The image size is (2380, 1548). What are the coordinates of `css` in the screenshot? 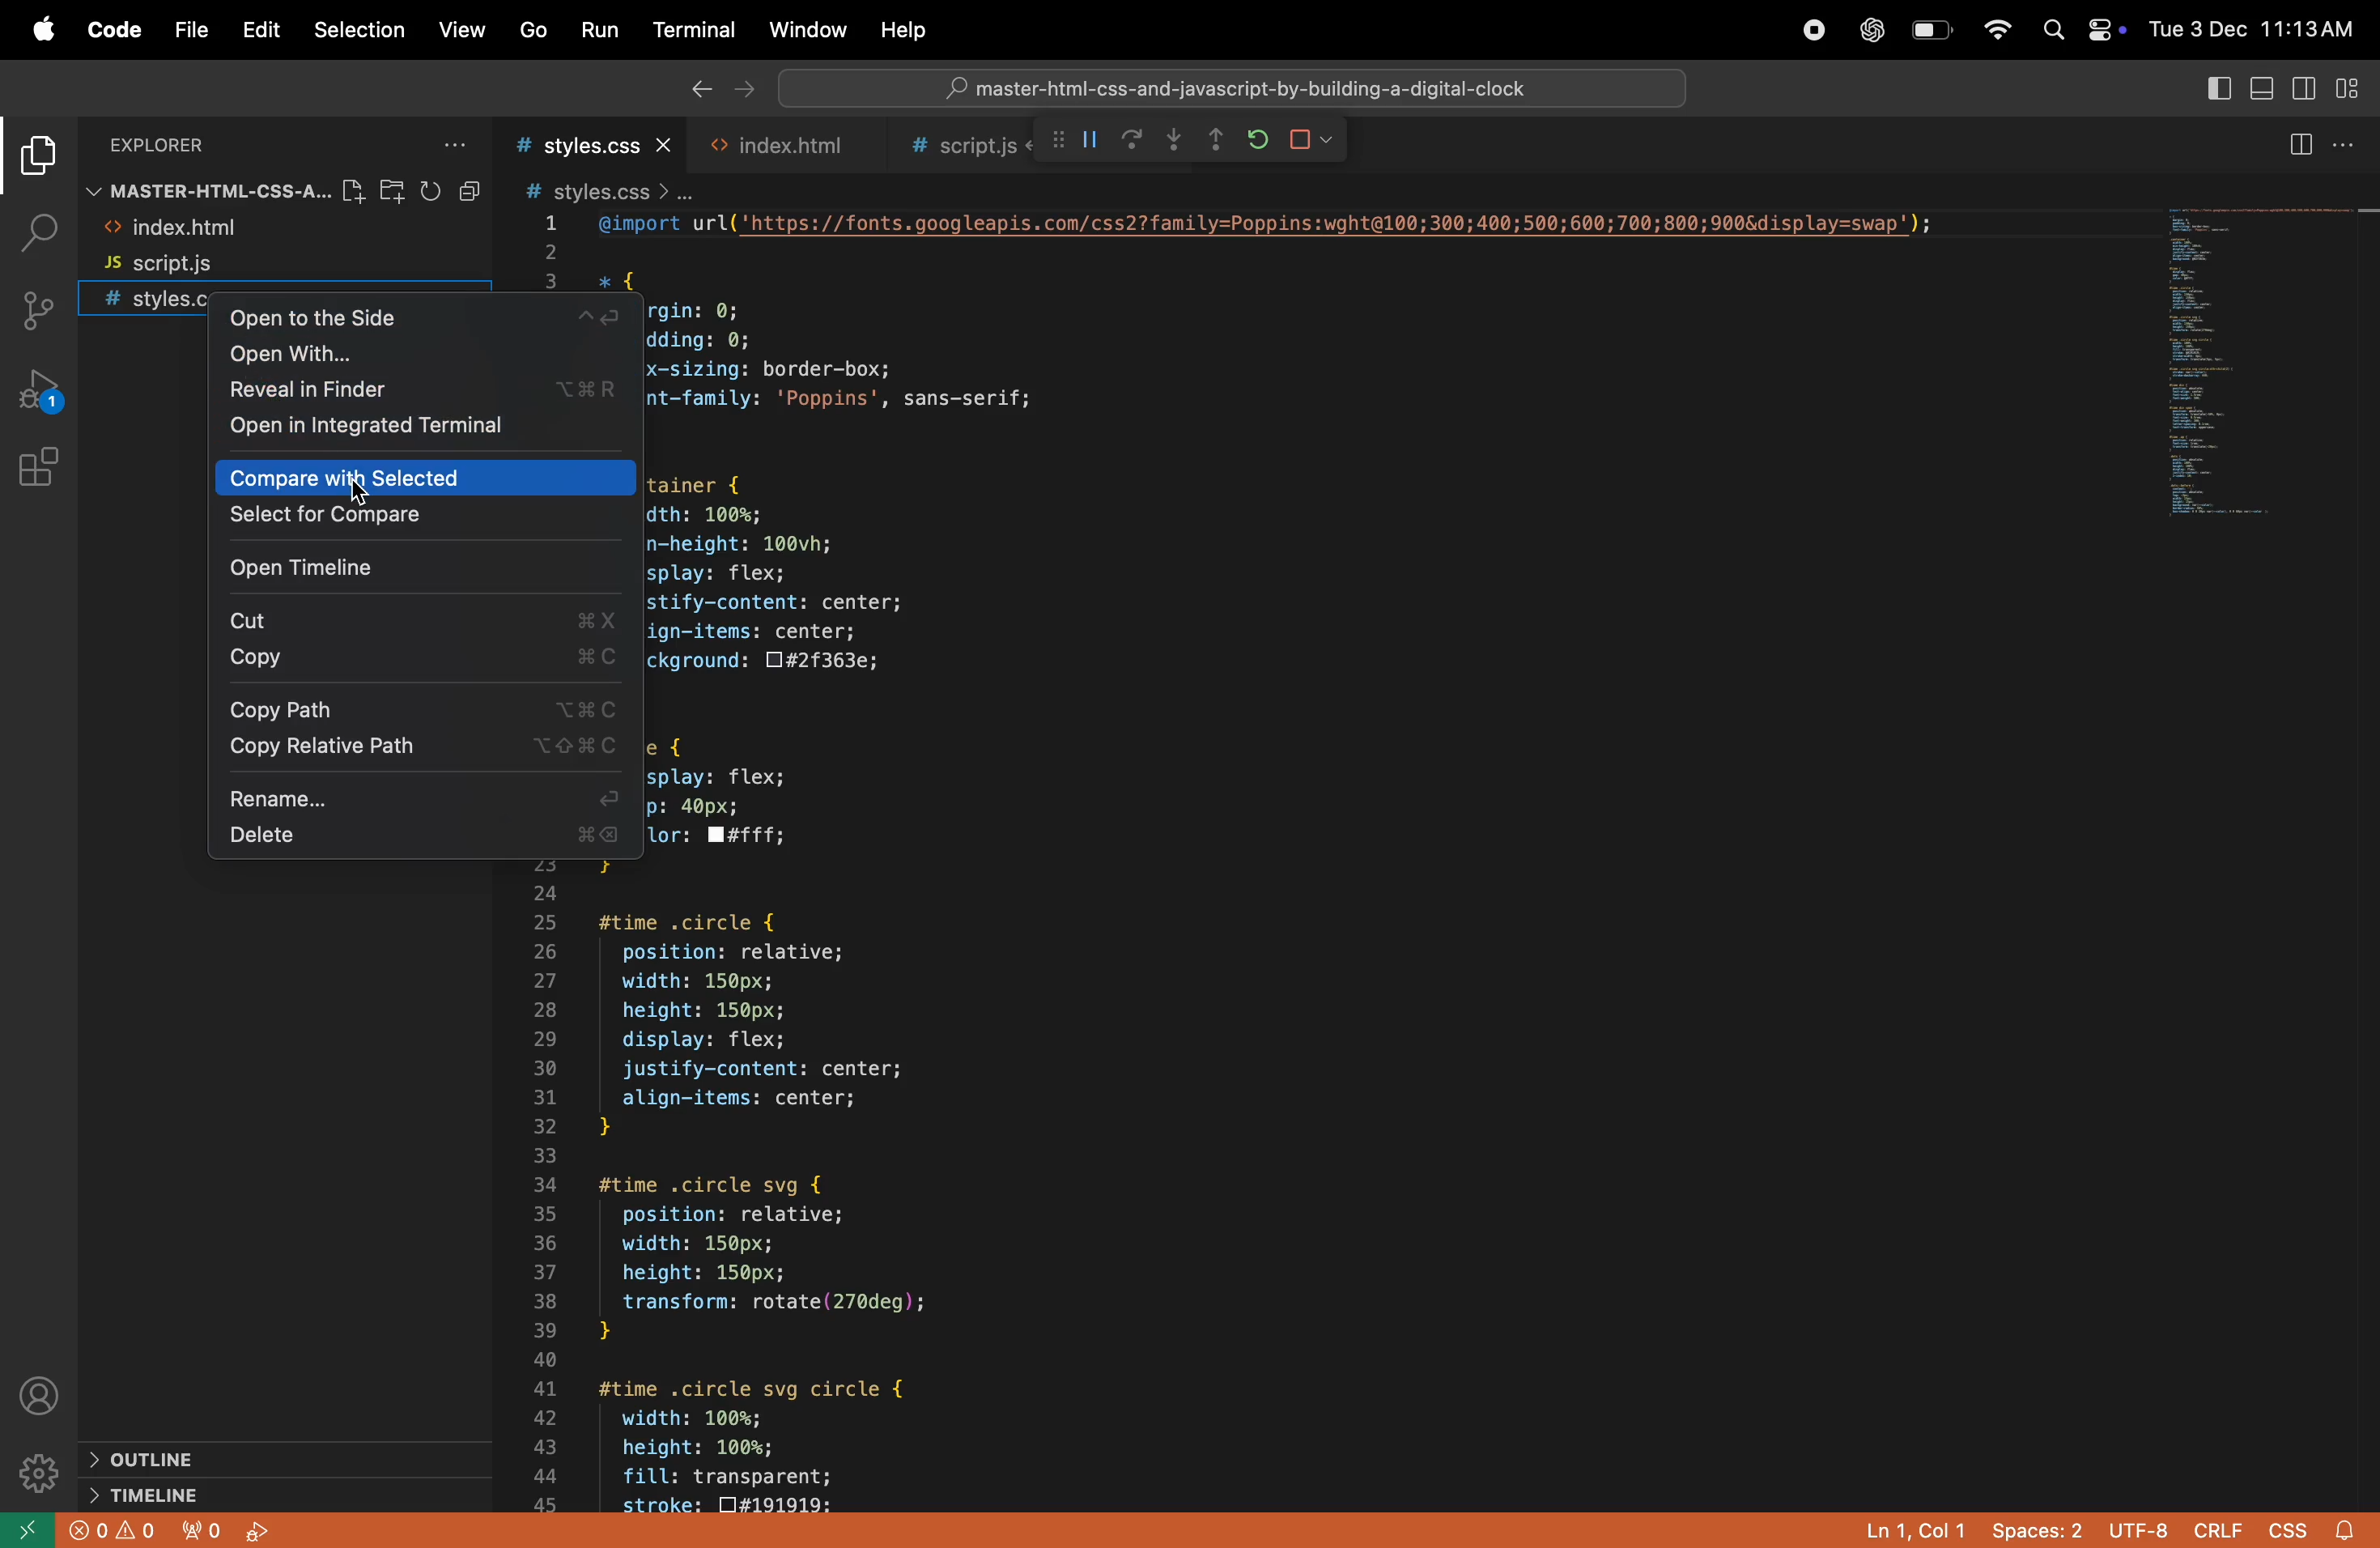 It's located at (2290, 1527).